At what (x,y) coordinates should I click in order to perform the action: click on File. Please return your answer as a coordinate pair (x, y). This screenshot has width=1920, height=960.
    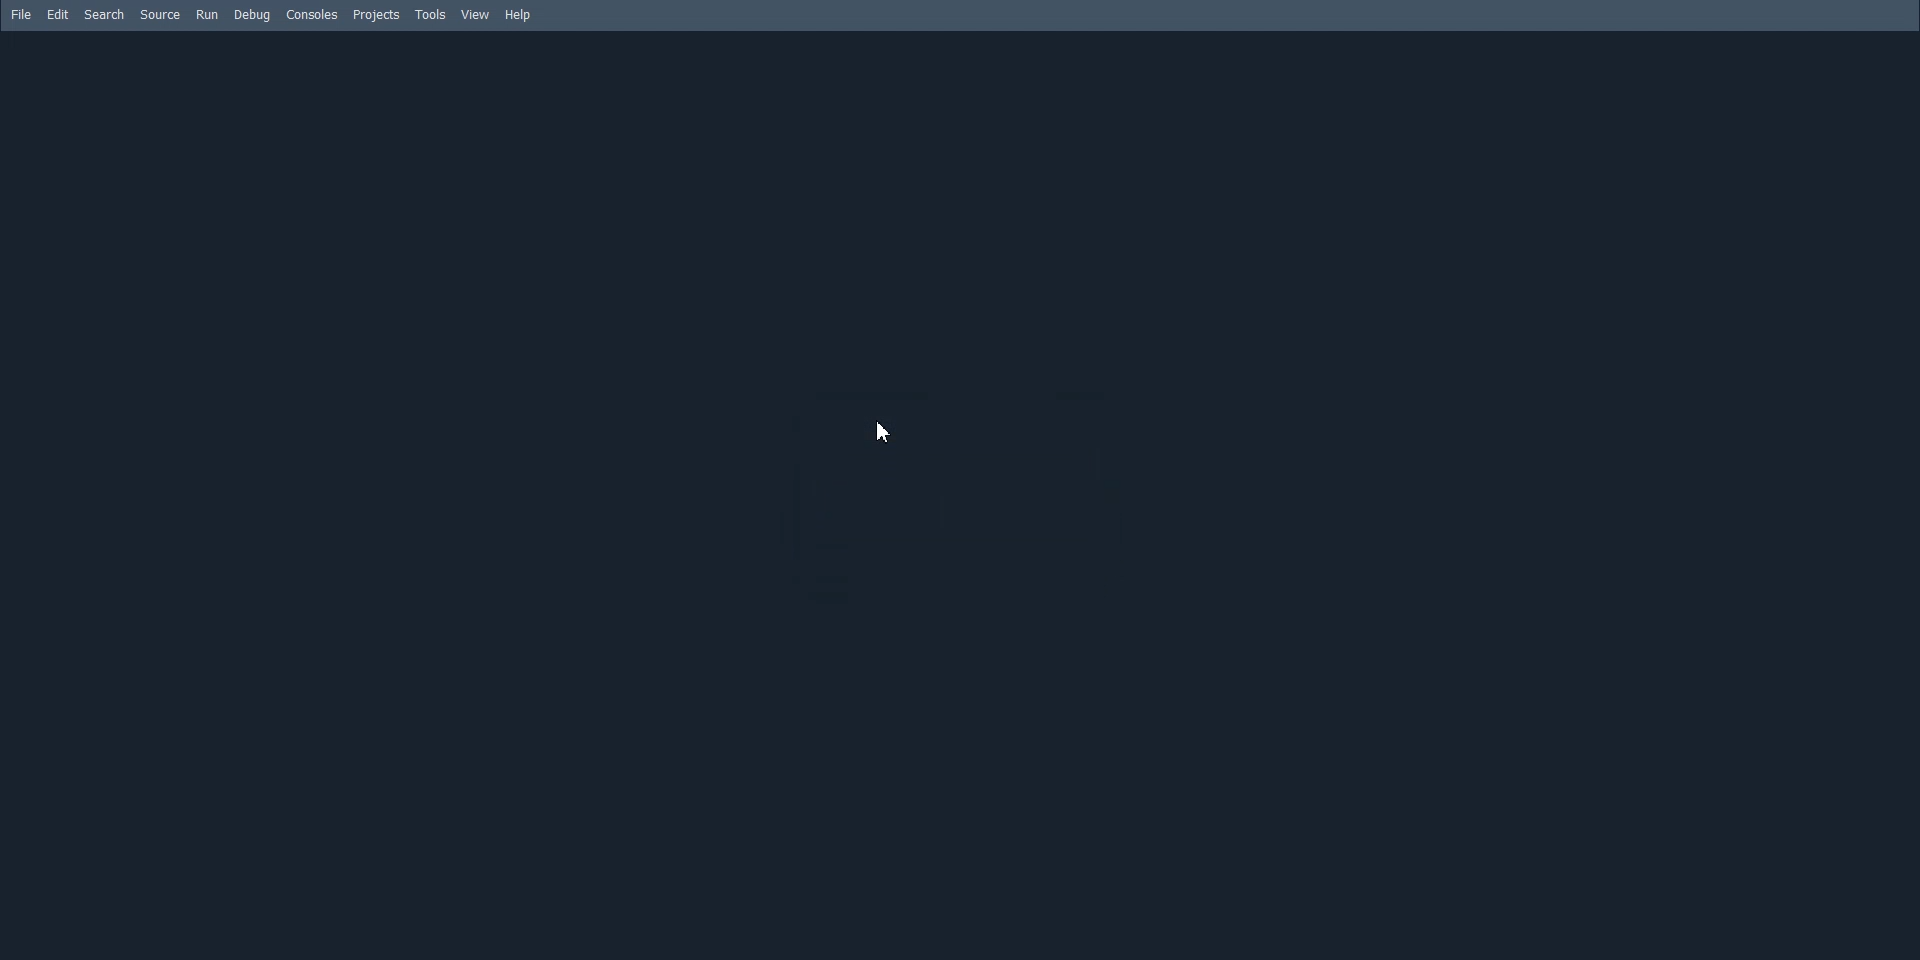
    Looking at the image, I should click on (20, 14).